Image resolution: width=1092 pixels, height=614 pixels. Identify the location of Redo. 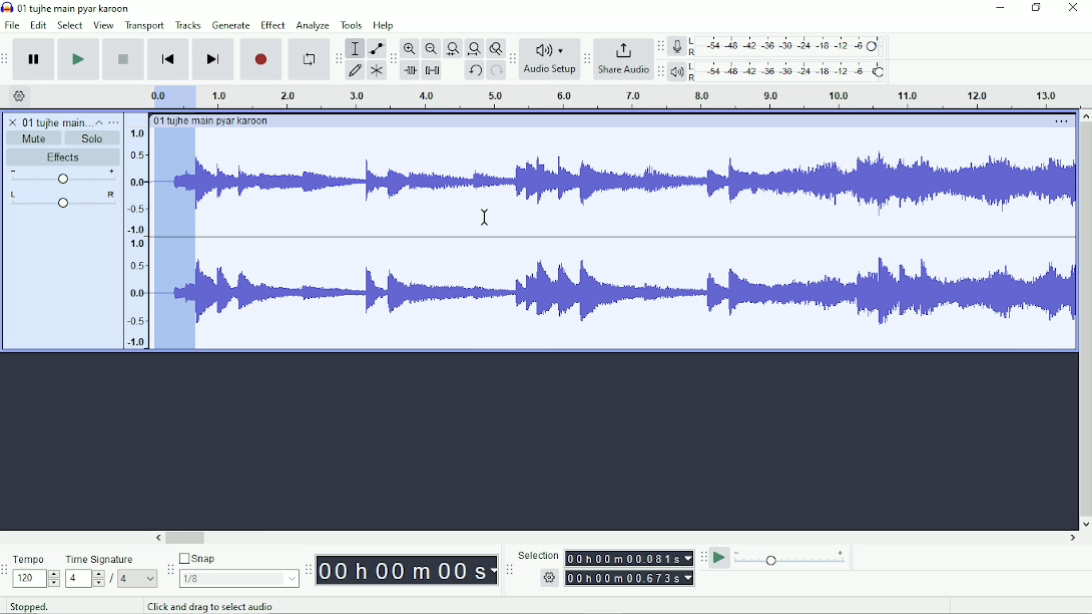
(496, 72).